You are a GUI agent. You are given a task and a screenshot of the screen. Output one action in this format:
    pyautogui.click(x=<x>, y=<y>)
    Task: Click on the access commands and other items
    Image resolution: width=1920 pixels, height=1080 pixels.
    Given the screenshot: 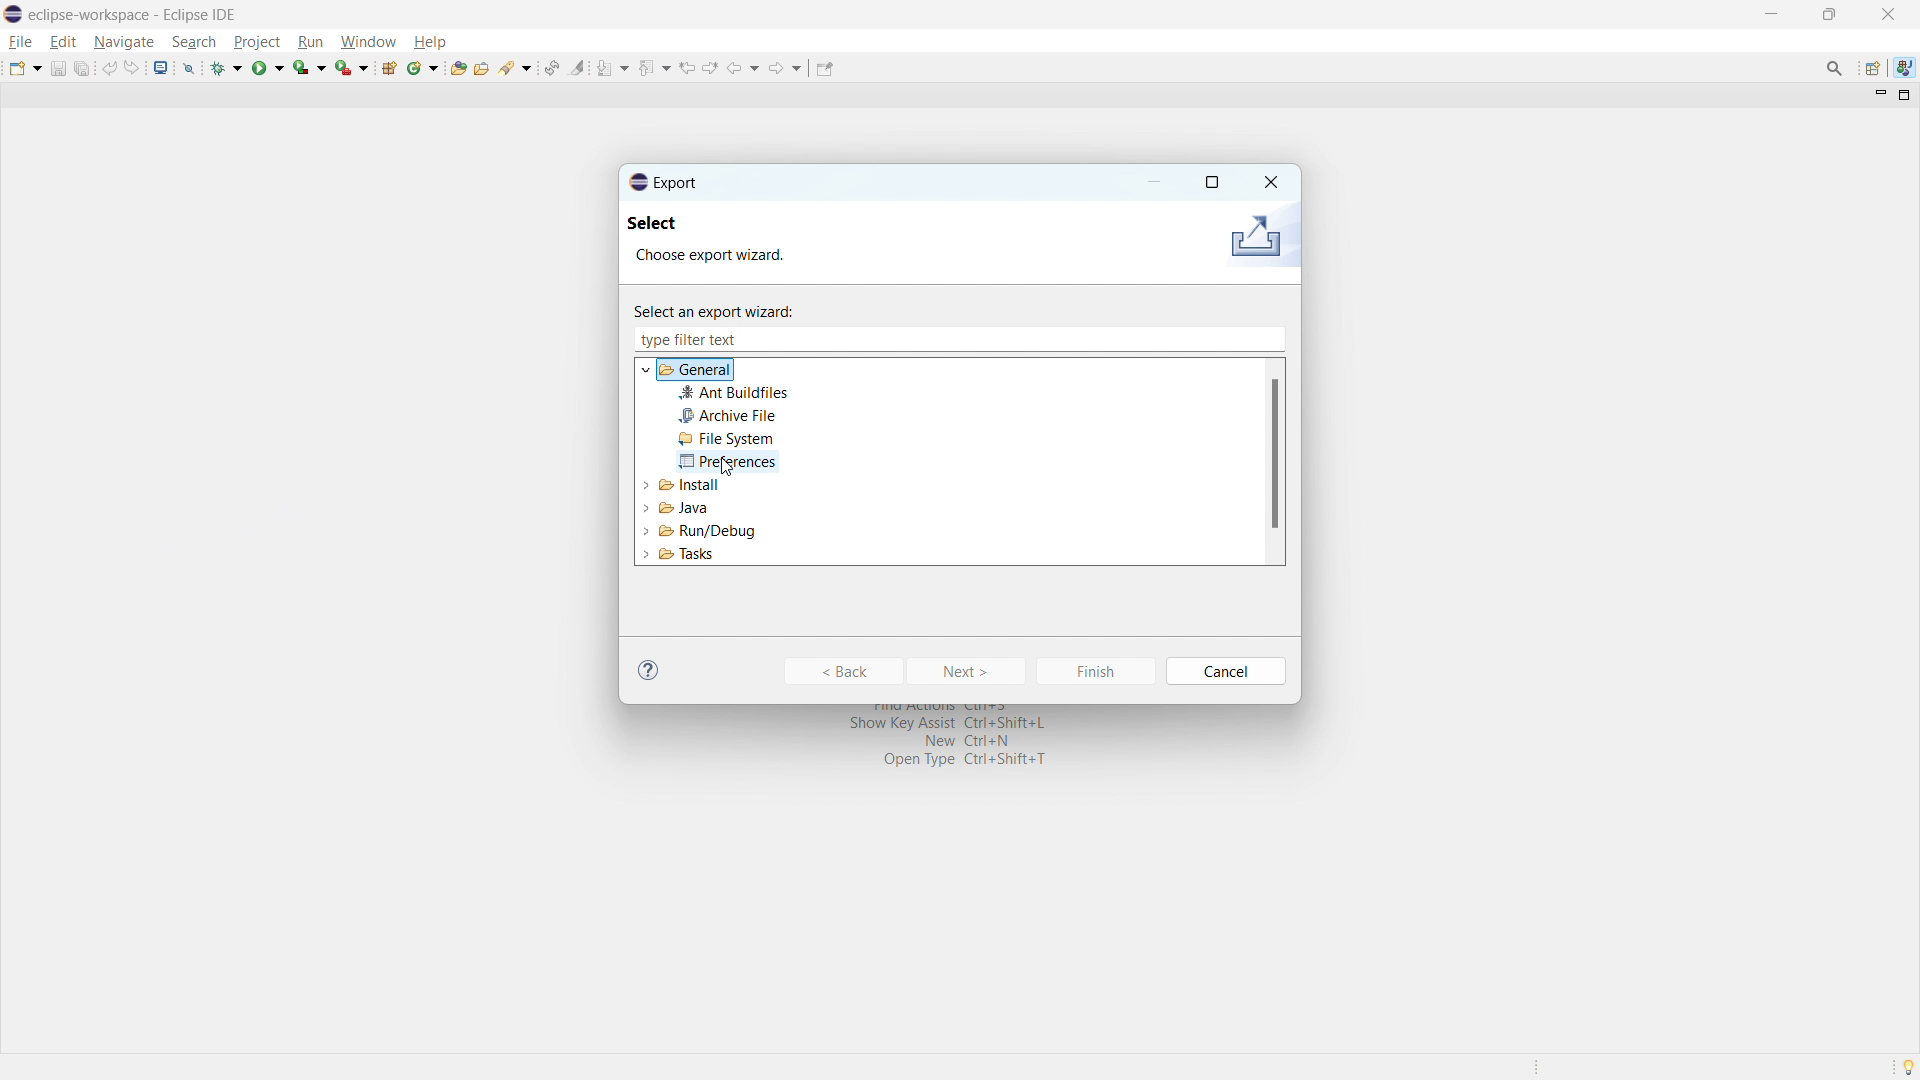 What is the action you would take?
    pyautogui.click(x=1835, y=67)
    